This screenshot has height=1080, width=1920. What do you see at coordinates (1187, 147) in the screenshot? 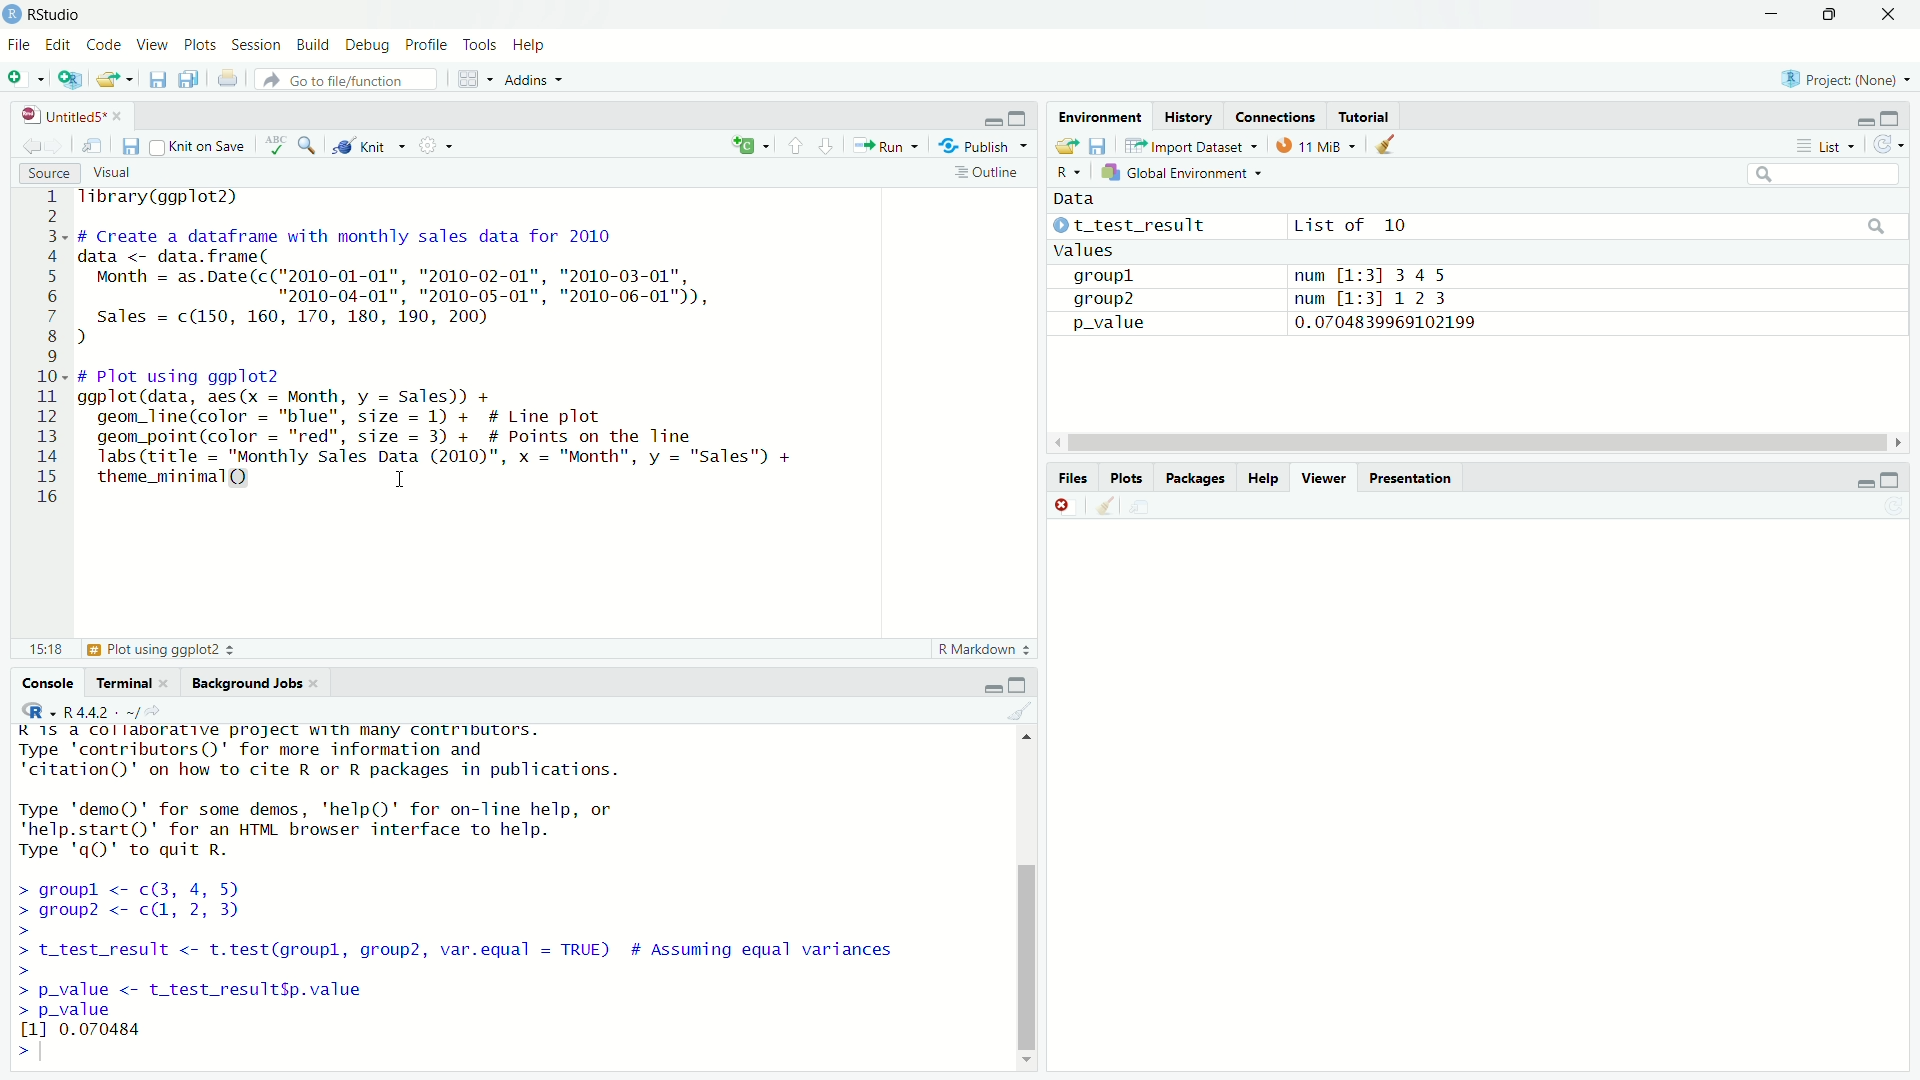
I see `Import Dataset` at bounding box center [1187, 147].